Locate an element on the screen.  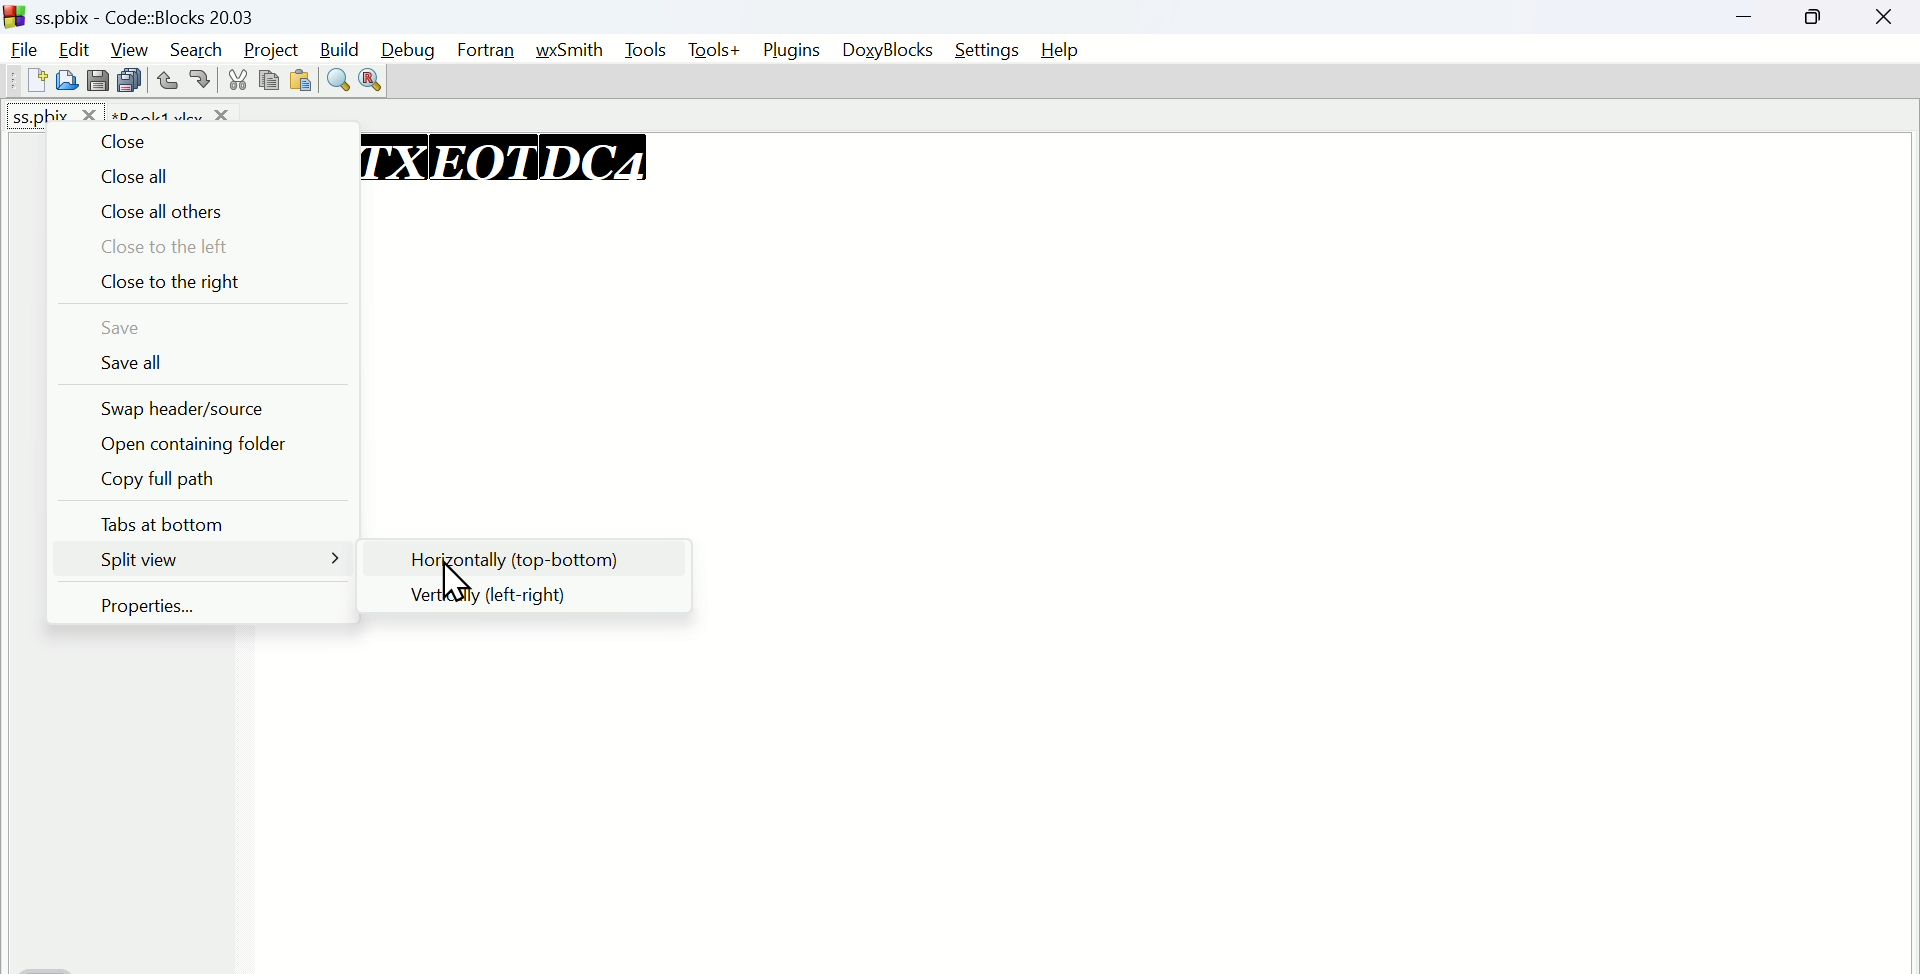
Fortran is located at coordinates (492, 51).